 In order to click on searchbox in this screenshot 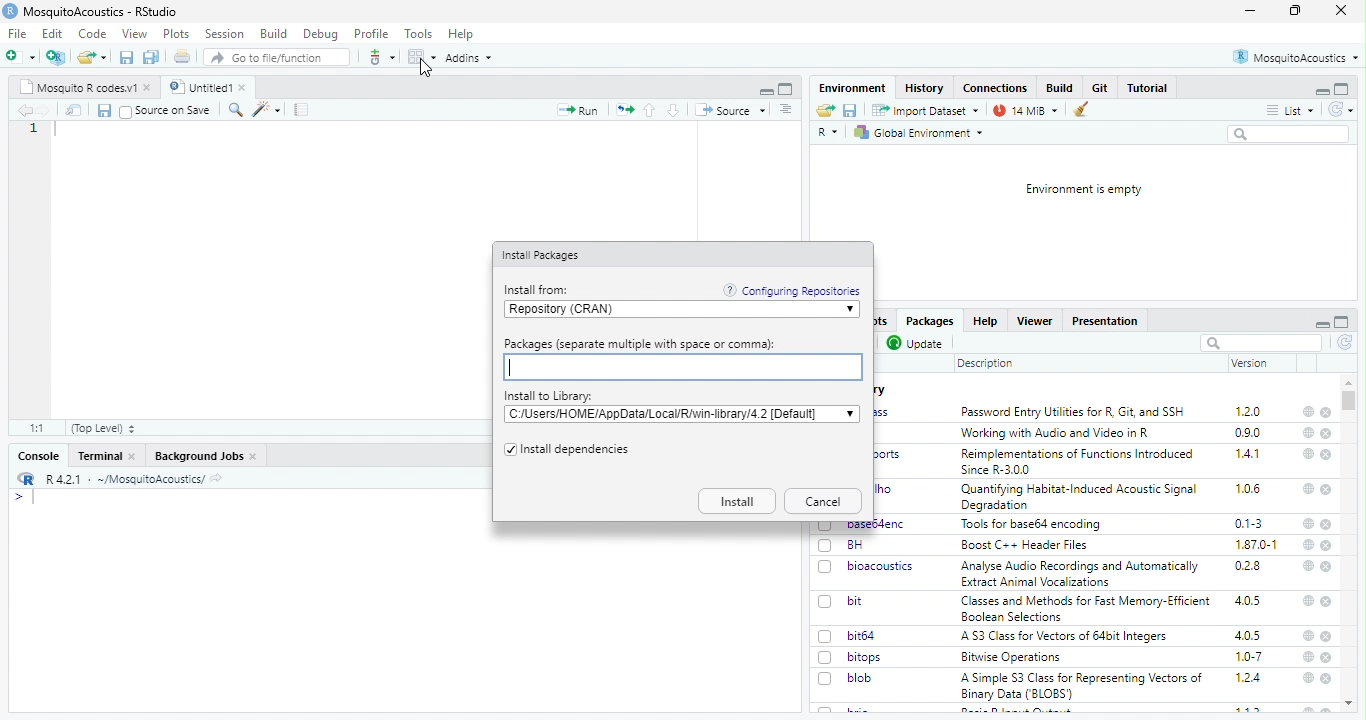, I will do `click(1261, 343)`.